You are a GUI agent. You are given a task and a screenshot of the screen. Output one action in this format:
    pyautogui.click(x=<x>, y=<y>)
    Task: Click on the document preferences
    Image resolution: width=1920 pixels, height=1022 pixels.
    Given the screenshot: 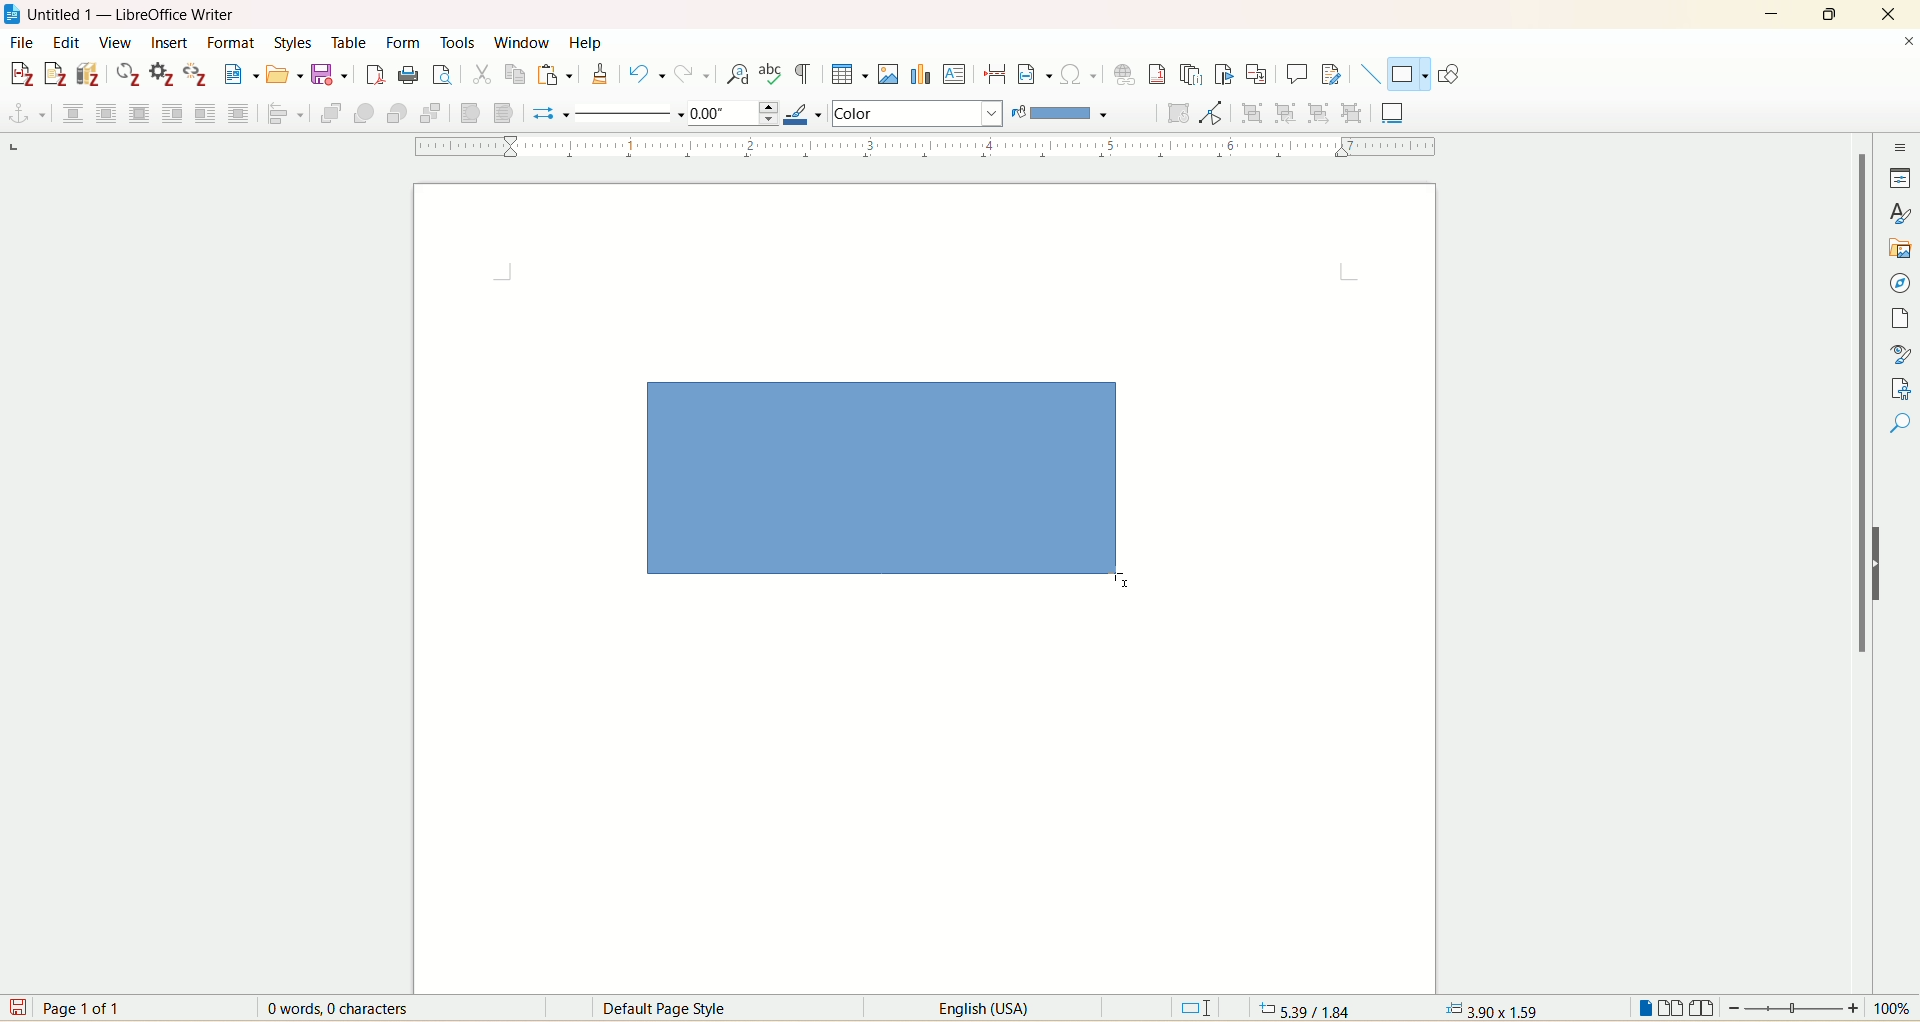 What is the action you would take?
    pyautogui.click(x=161, y=74)
    